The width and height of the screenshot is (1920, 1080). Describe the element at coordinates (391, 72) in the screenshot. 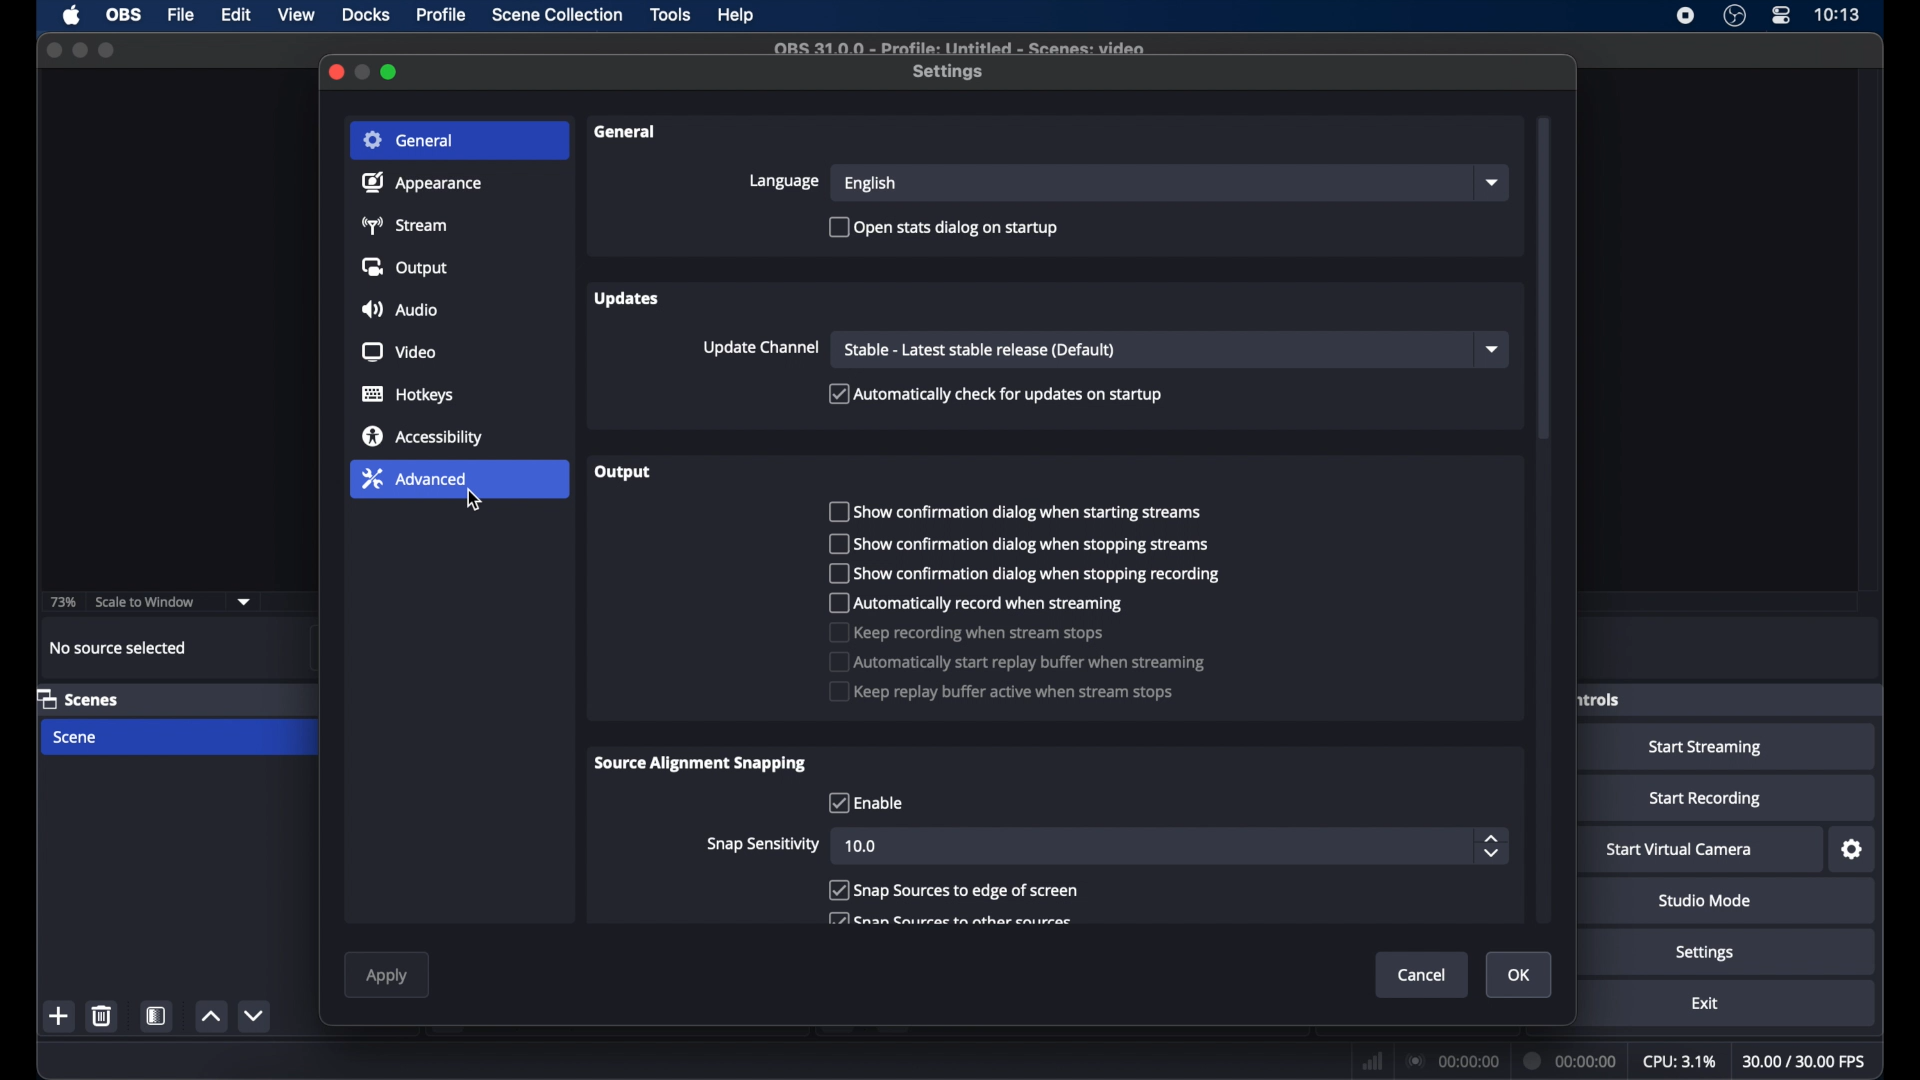

I see `maximize` at that location.